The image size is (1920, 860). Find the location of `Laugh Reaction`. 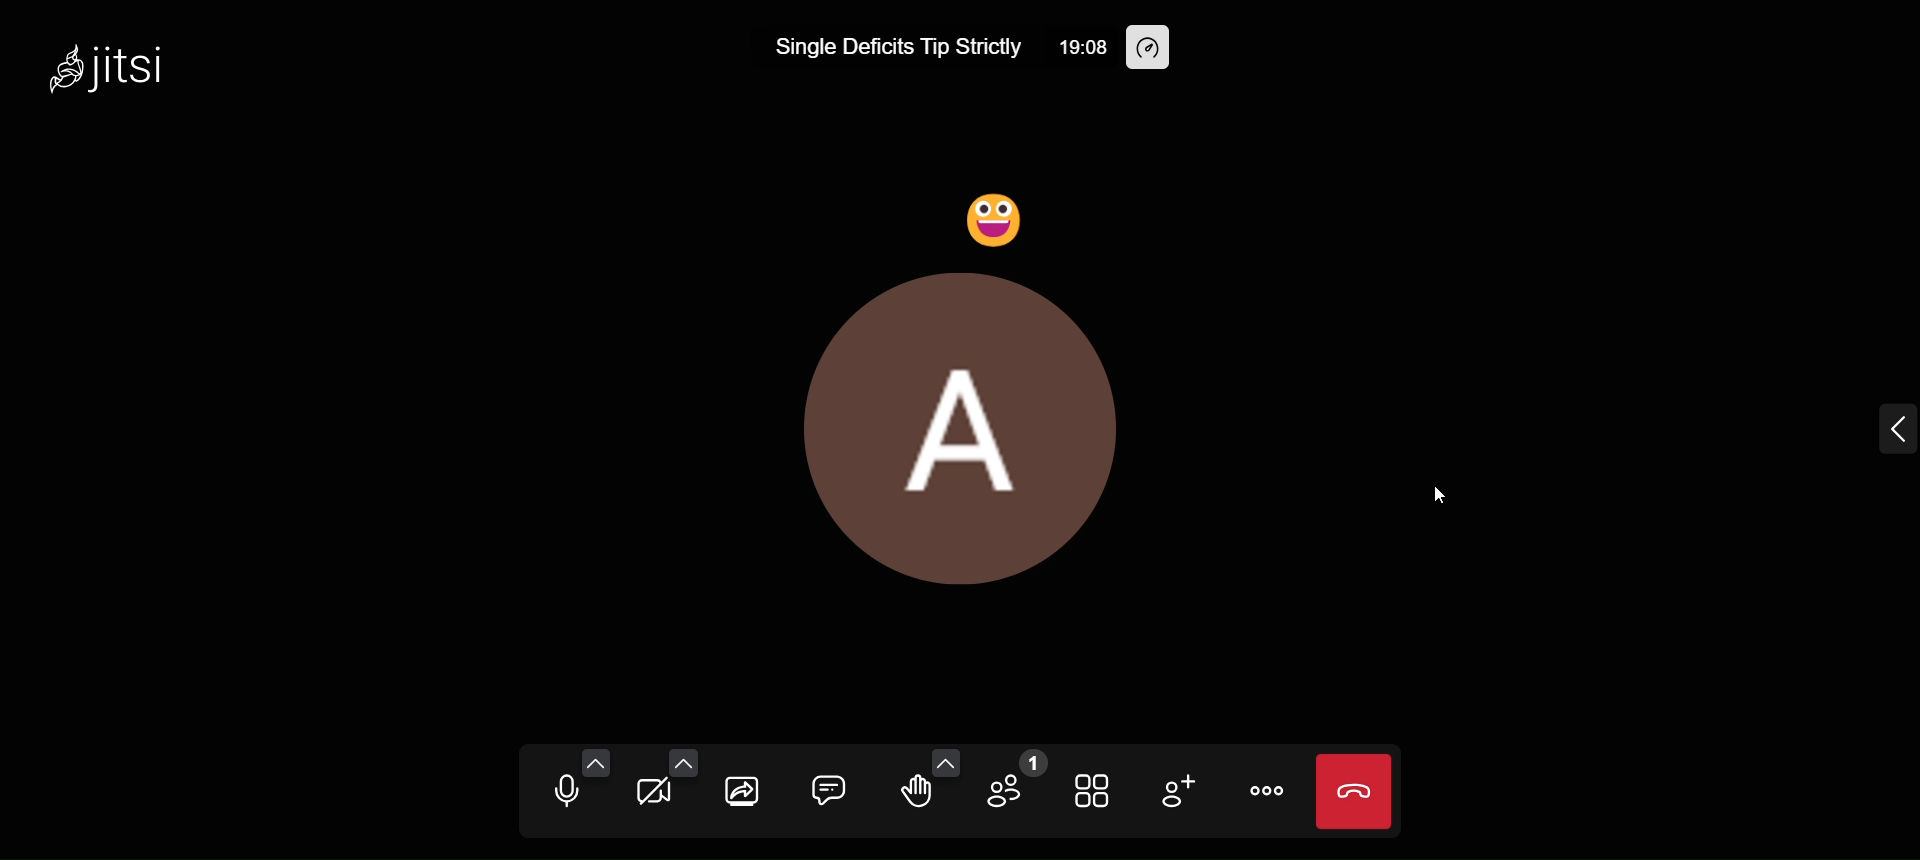

Laugh Reaction is located at coordinates (992, 213).